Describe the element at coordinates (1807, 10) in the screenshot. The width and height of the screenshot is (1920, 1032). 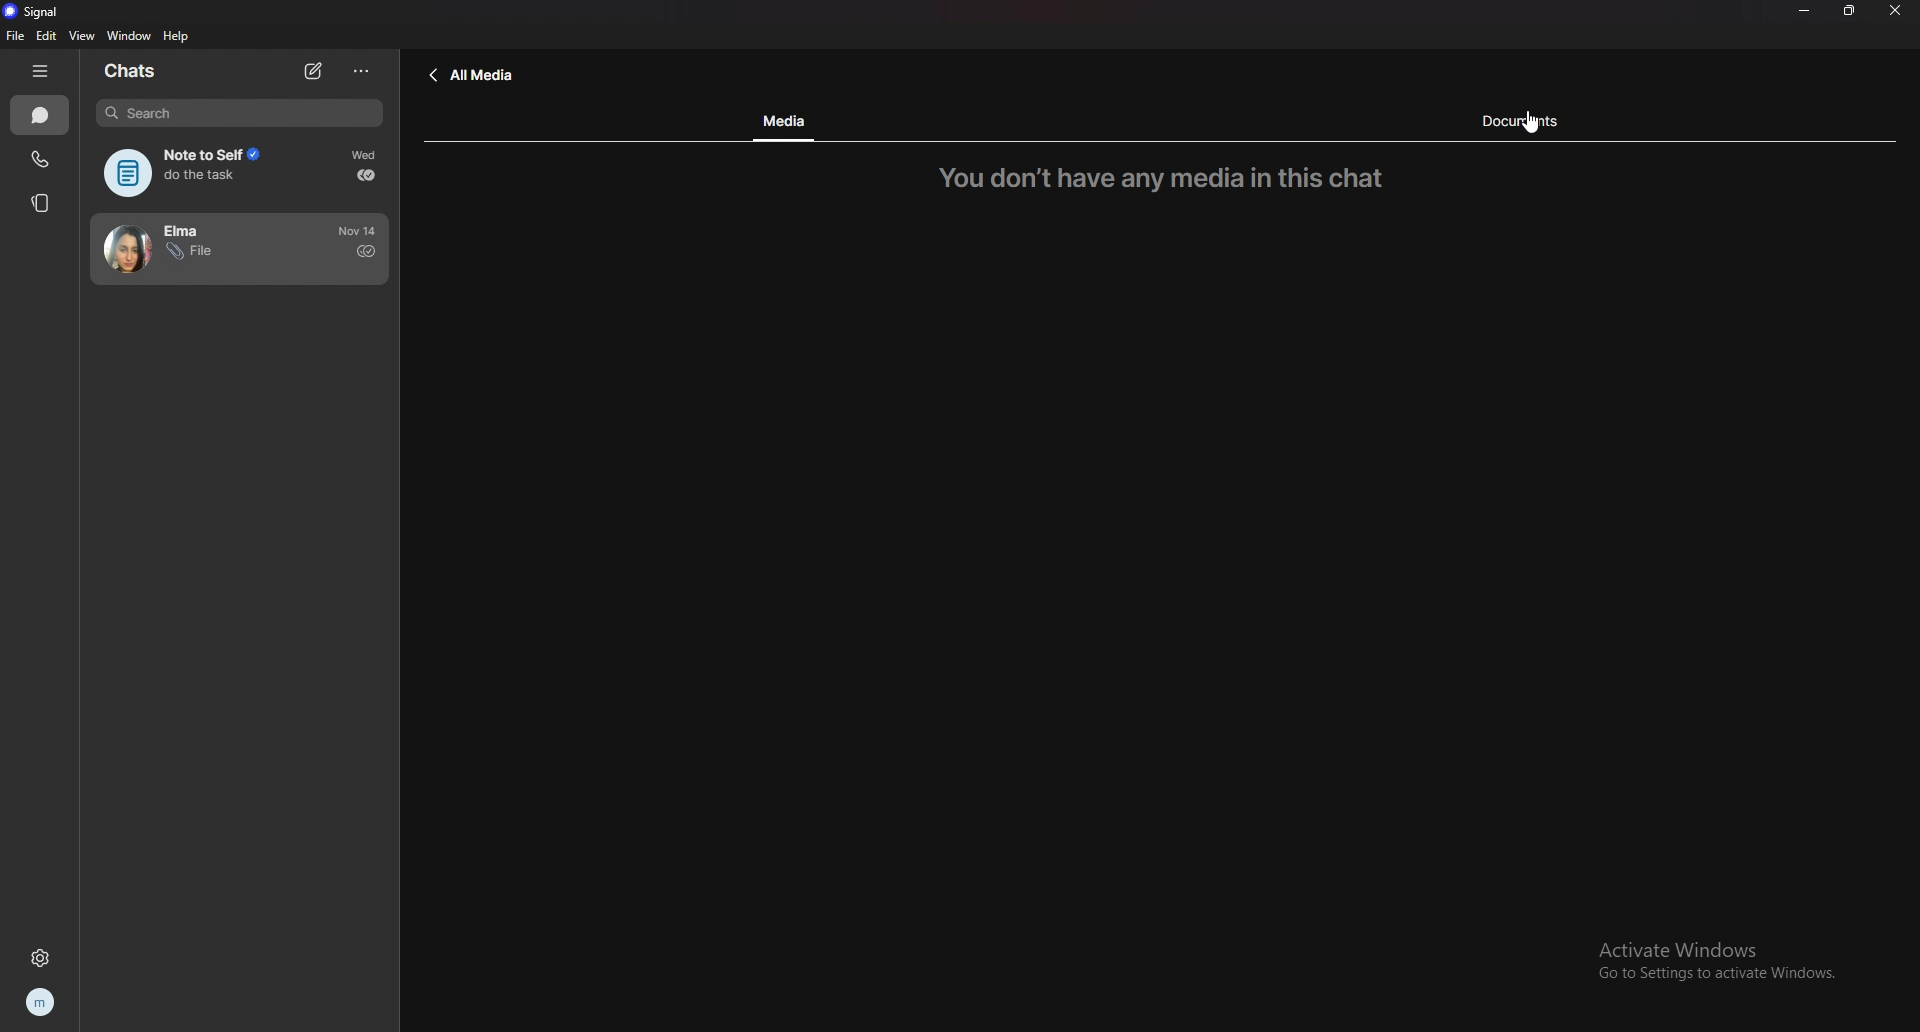
I see `minimize` at that location.